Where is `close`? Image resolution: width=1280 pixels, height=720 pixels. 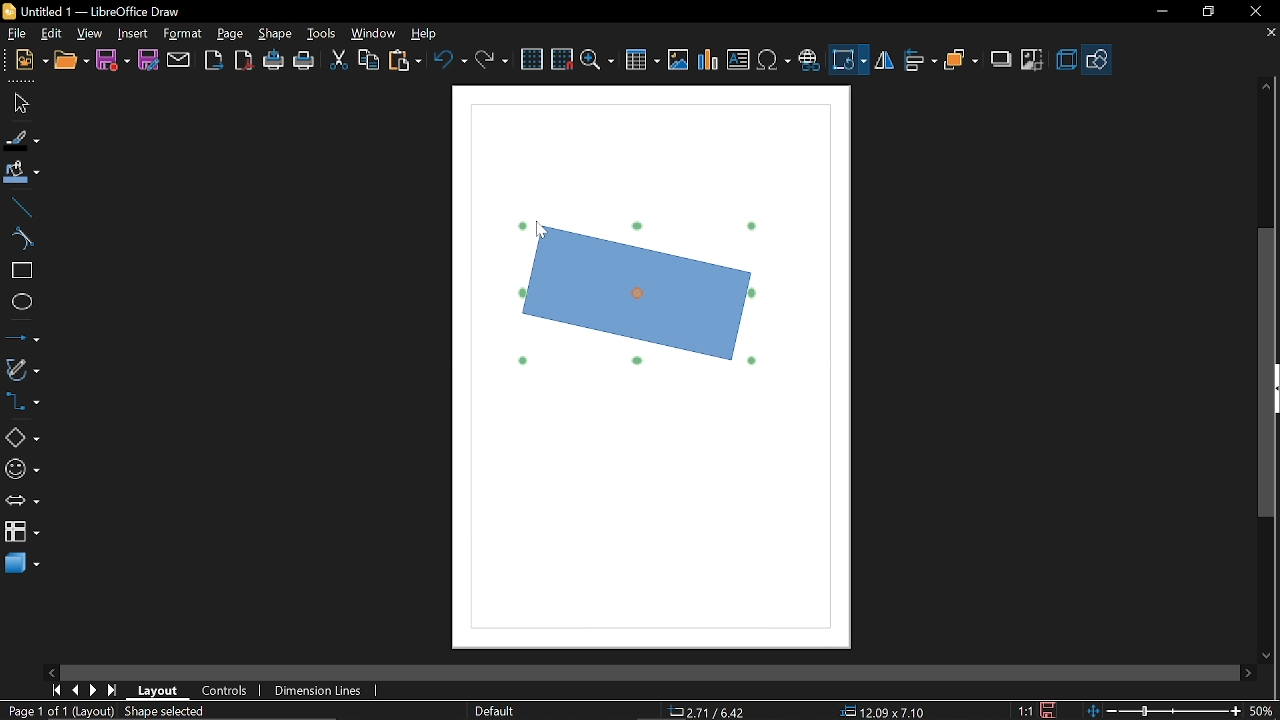 close is located at coordinates (1254, 11).